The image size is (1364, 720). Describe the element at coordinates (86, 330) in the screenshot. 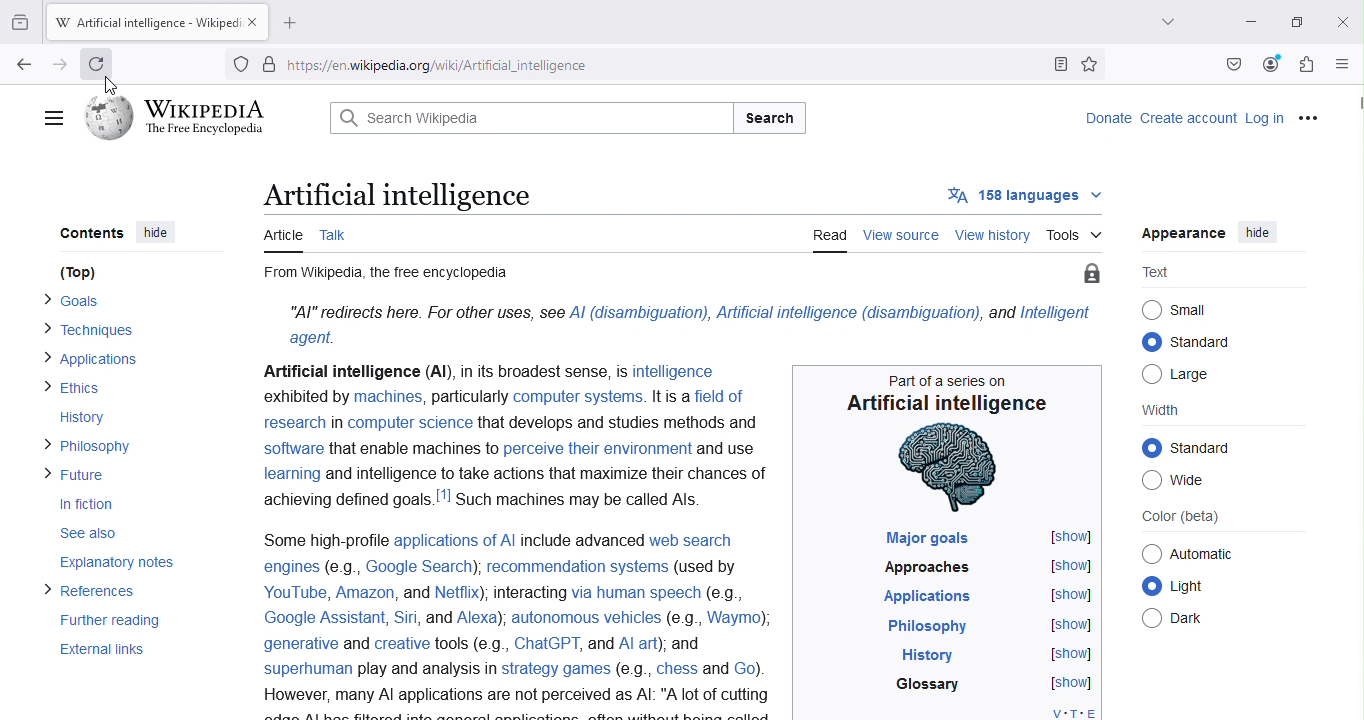

I see `> Techniques.` at that location.